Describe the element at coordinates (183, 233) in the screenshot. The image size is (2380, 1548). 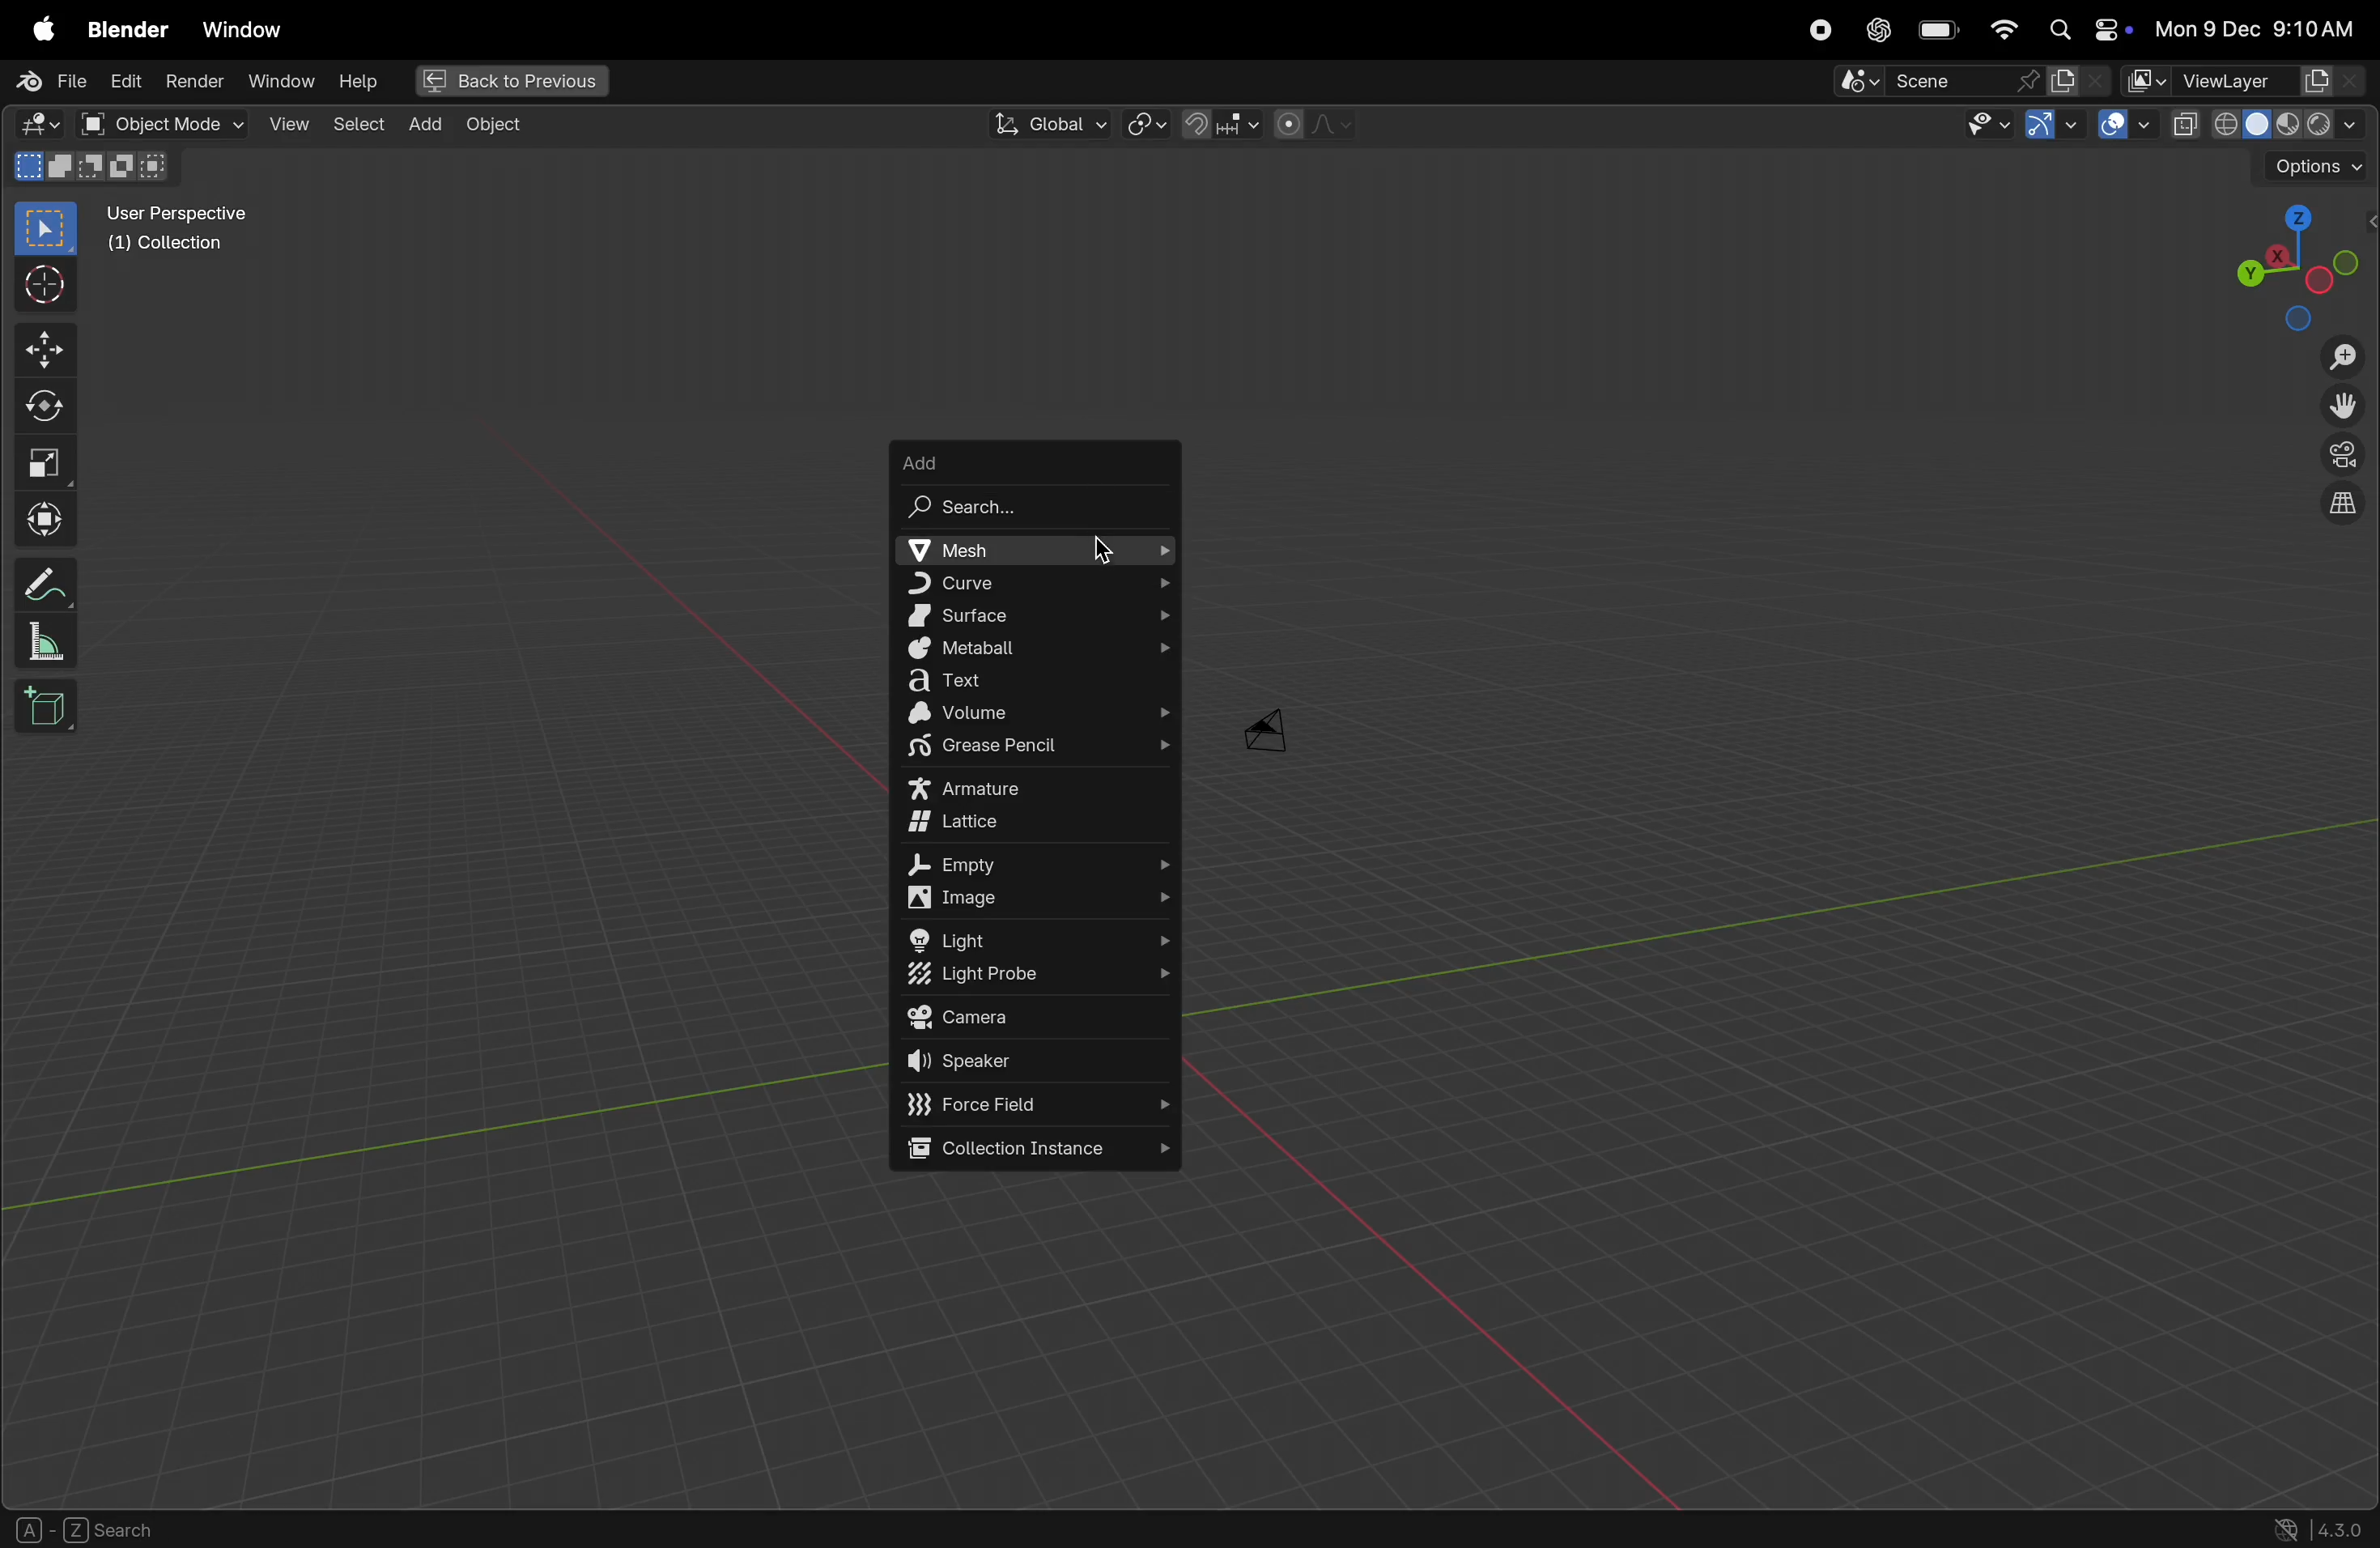
I see `user perspectivr` at that location.